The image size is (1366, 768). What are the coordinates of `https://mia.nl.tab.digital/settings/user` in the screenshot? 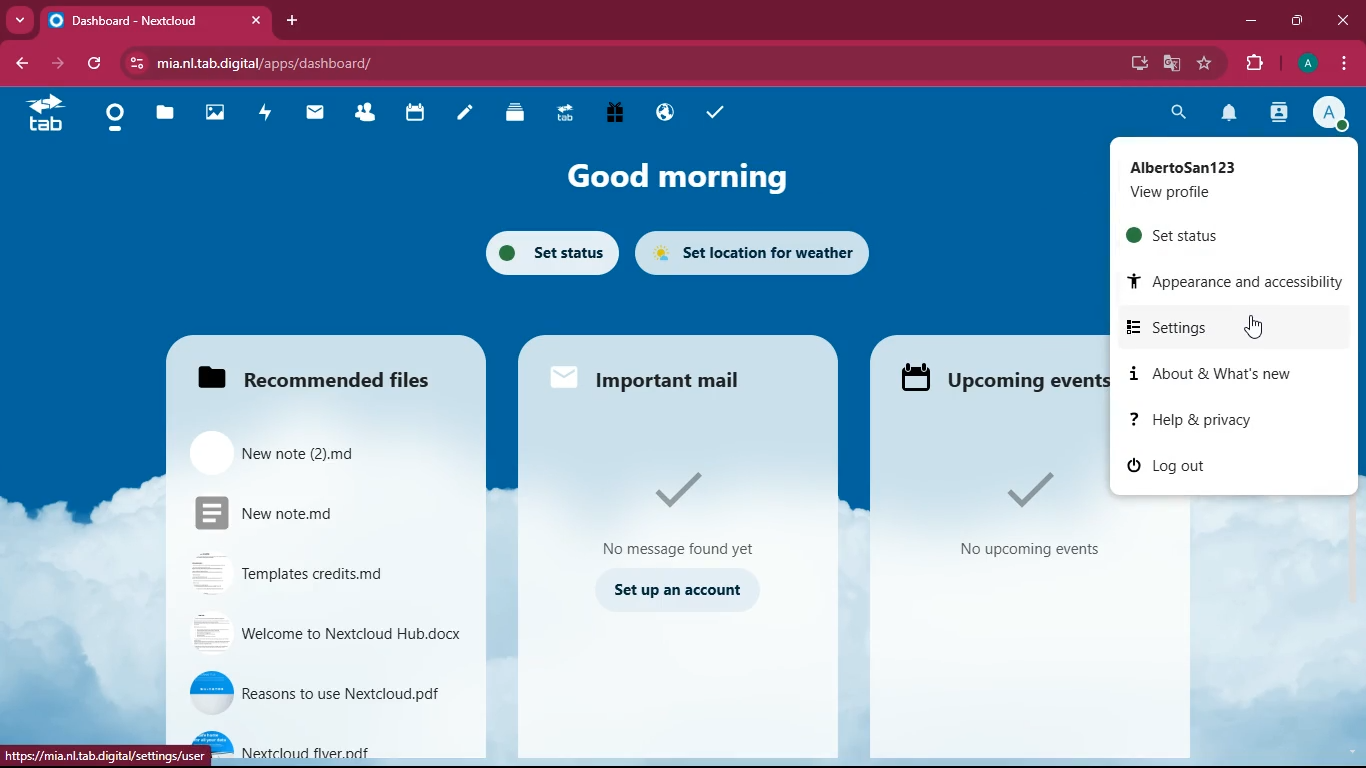 It's located at (104, 754).